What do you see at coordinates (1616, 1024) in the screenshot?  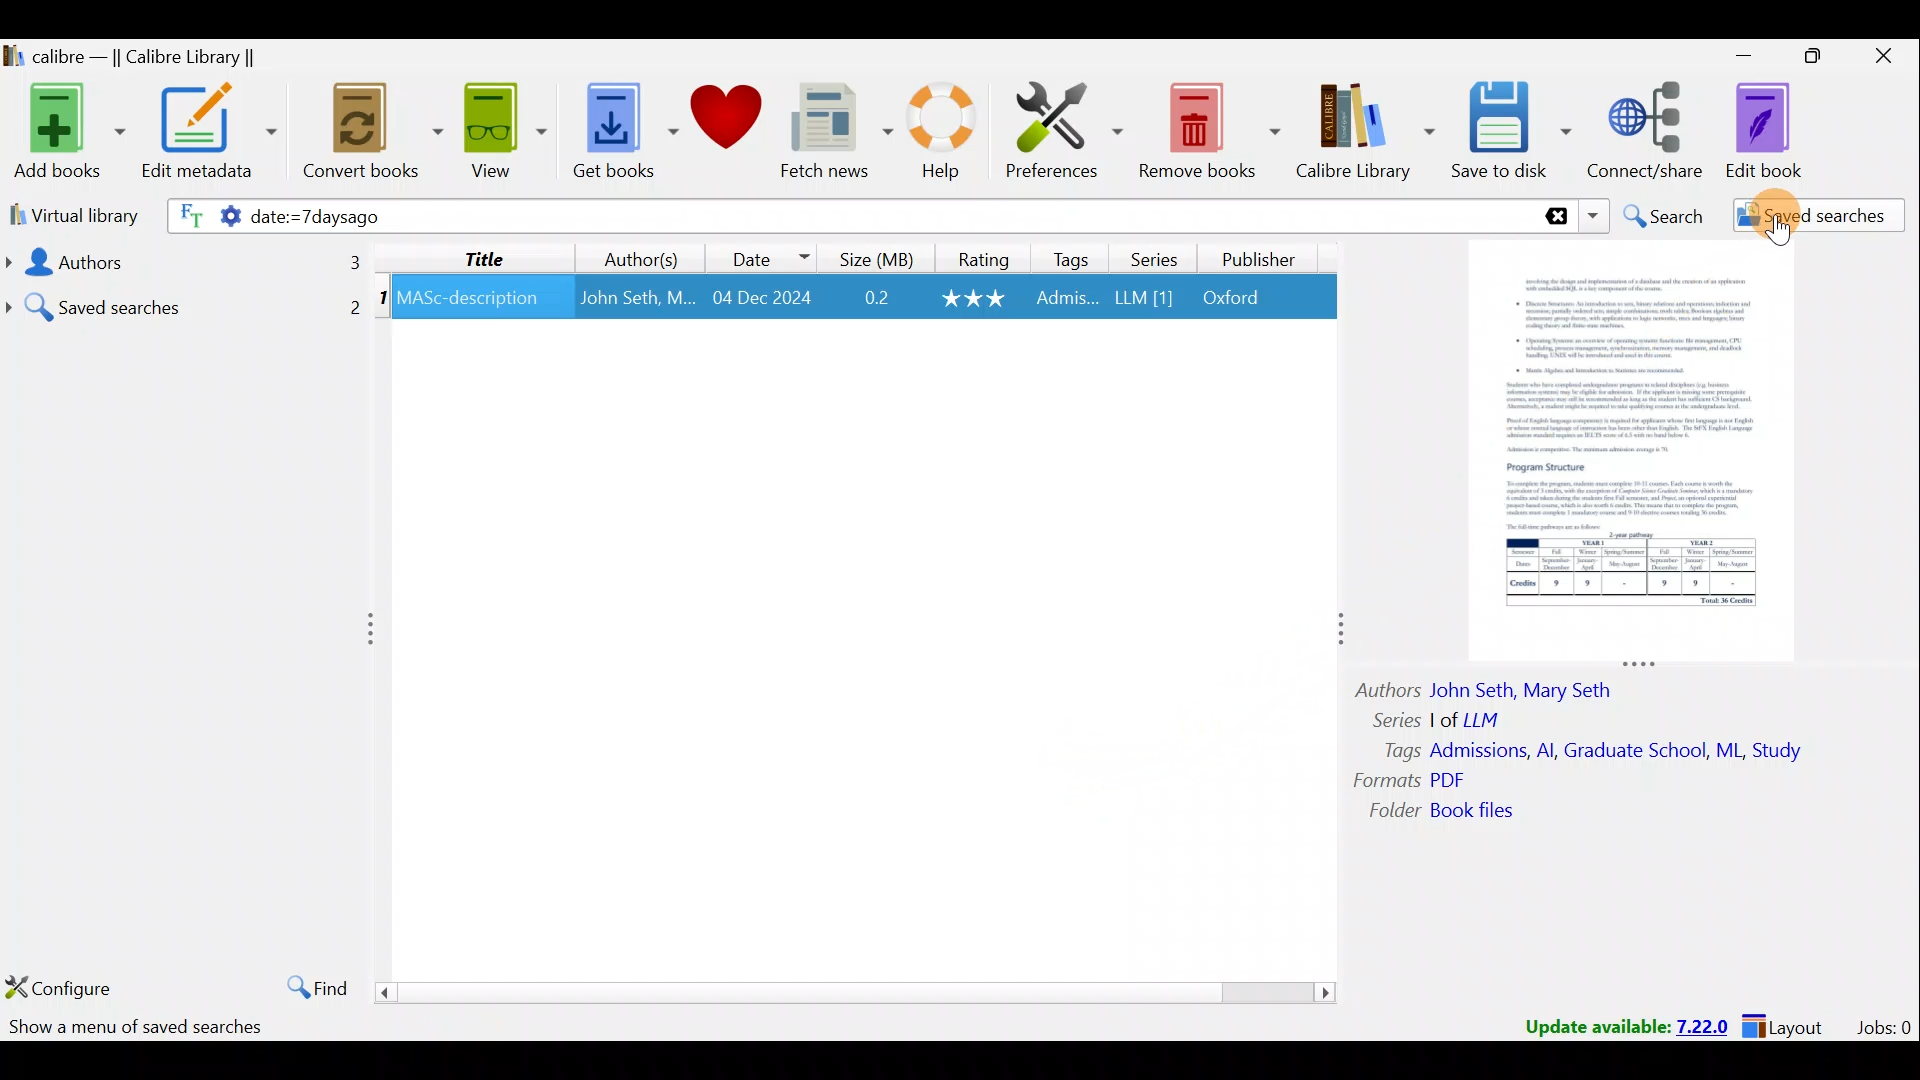 I see `Update available: 7.22.0` at bounding box center [1616, 1024].